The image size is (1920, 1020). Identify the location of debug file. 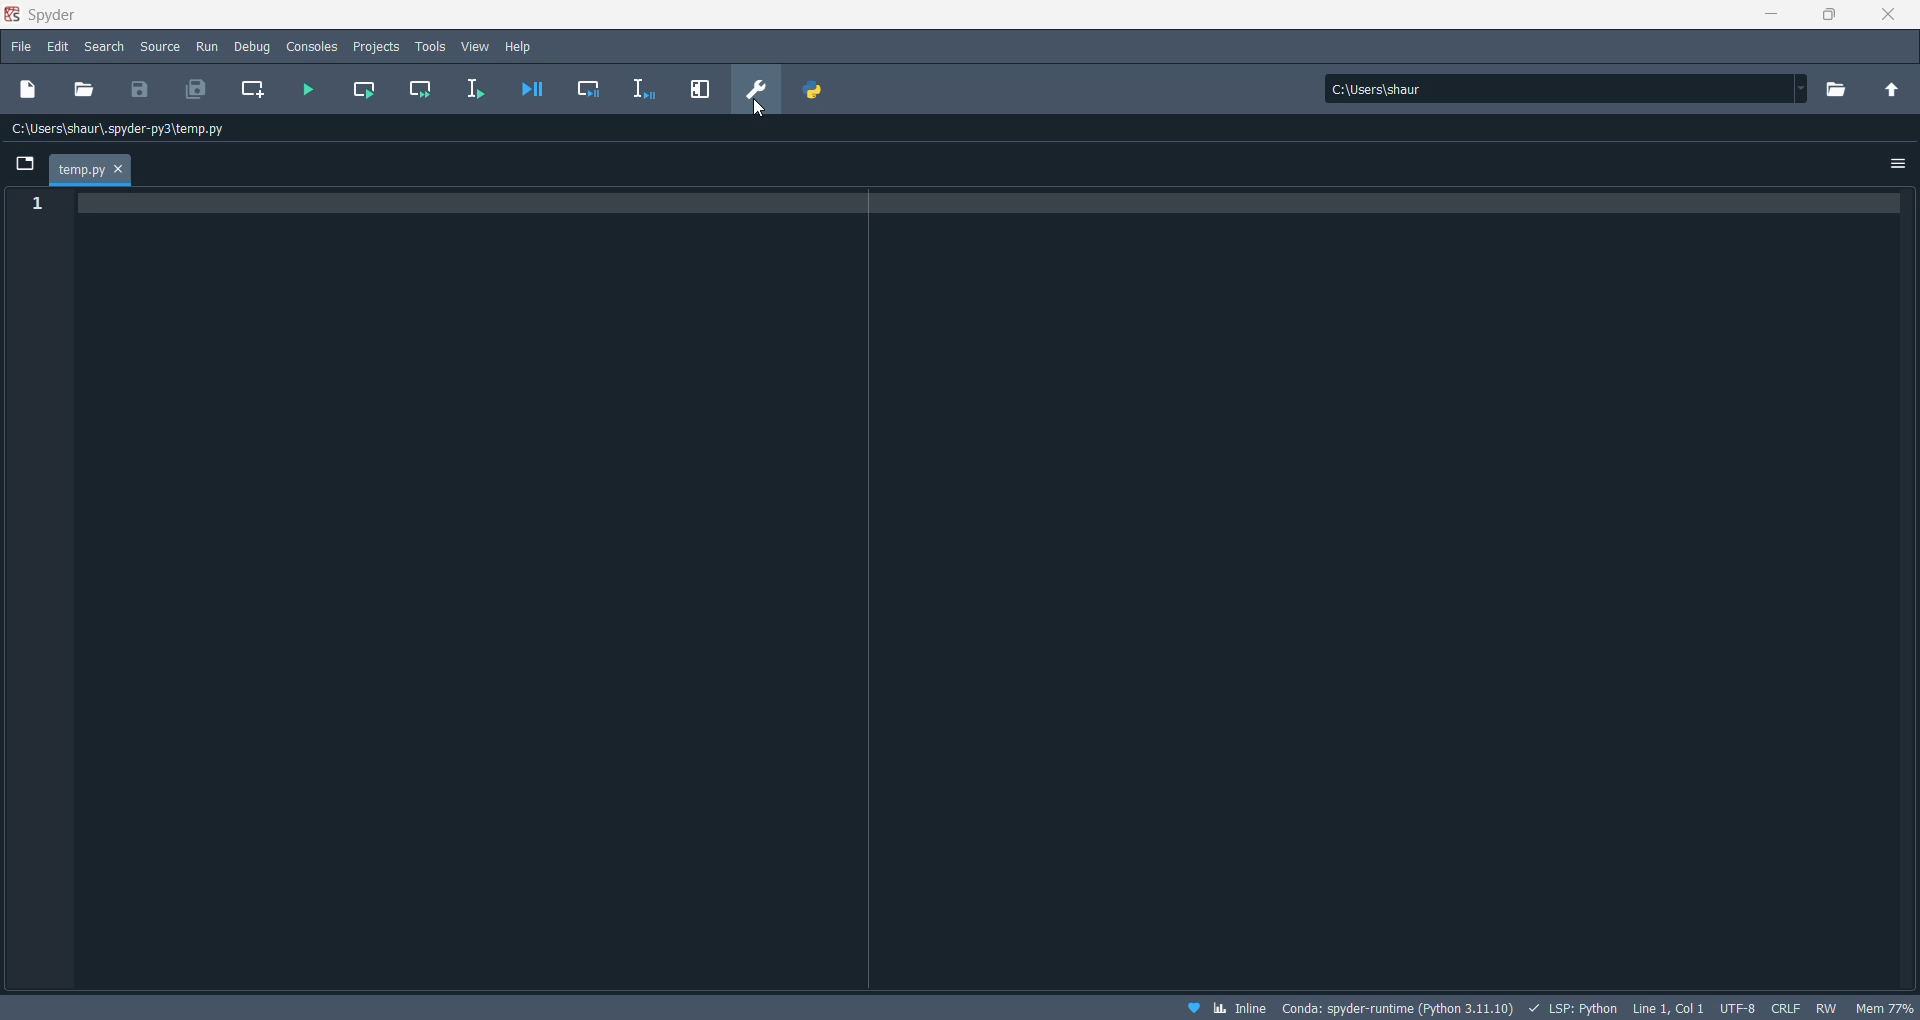
(530, 88).